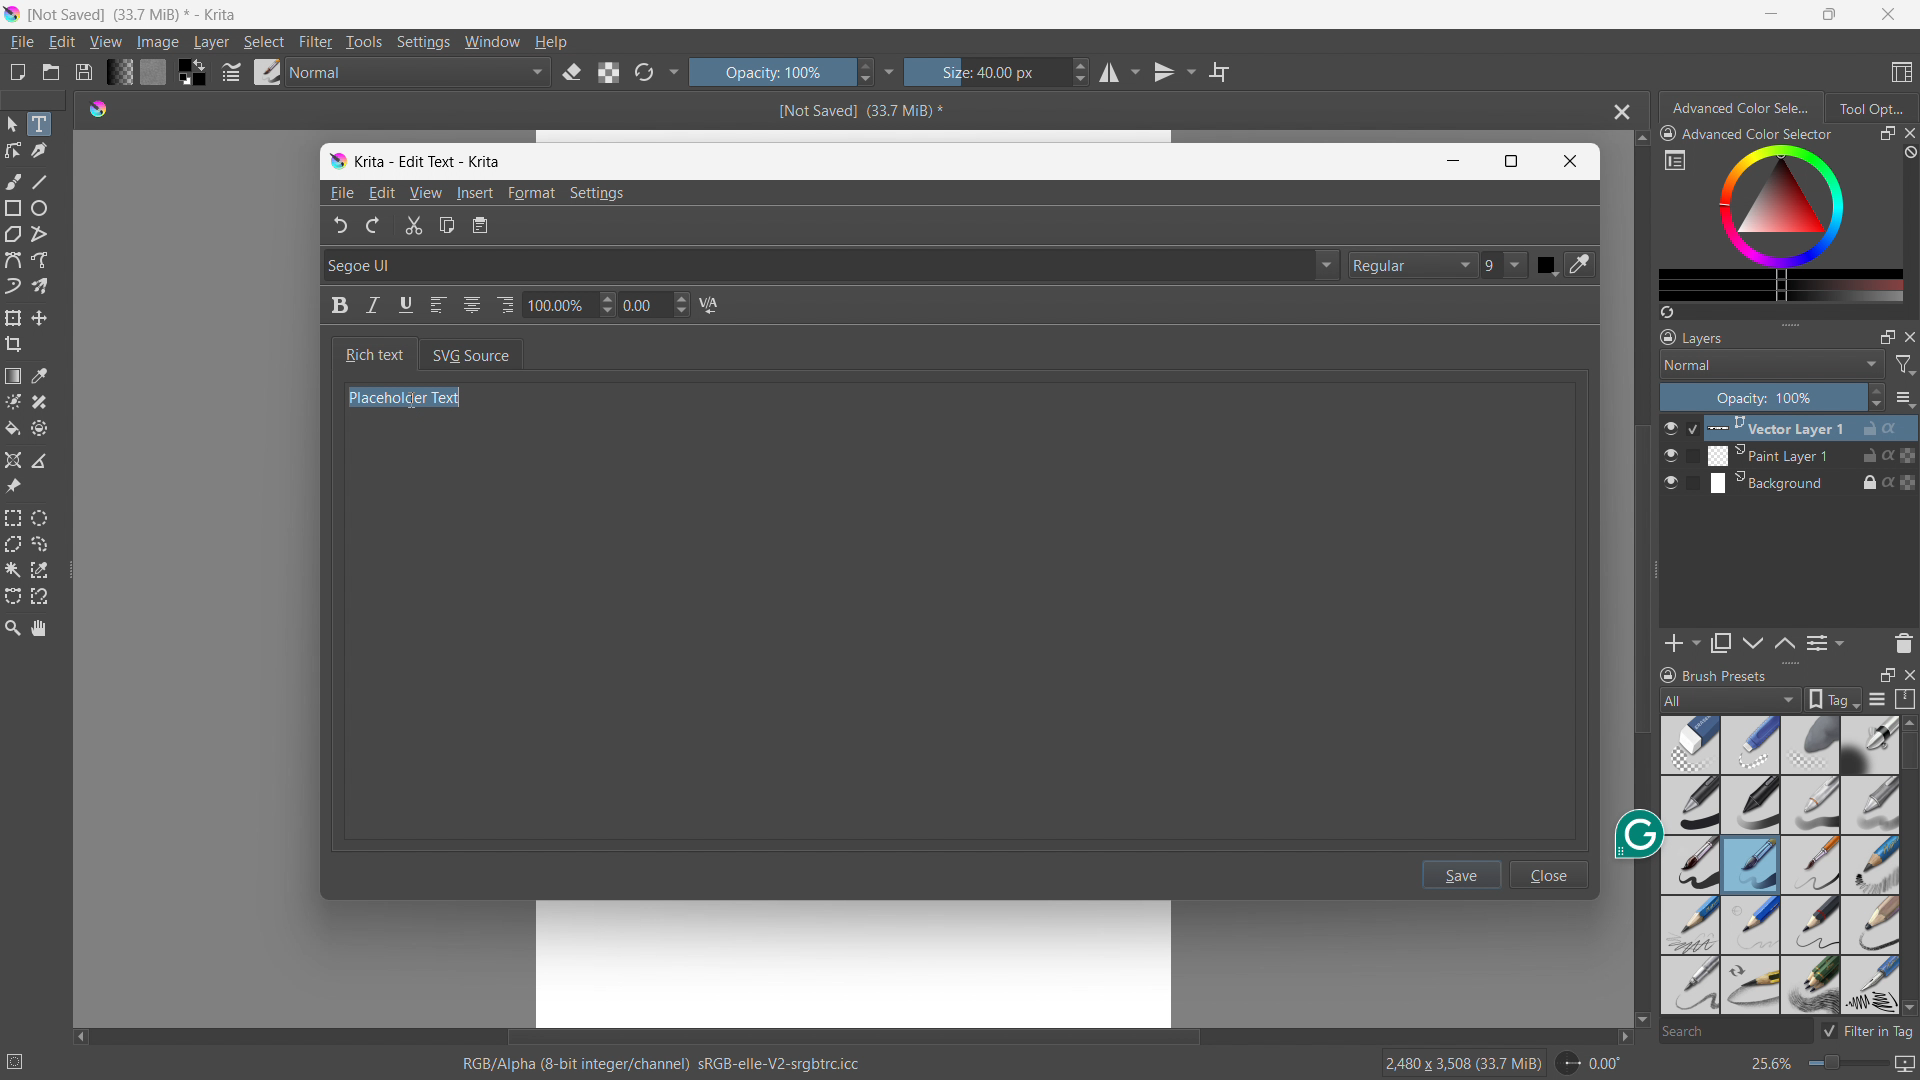 Image resolution: width=1920 pixels, height=1080 pixels. Describe the element at coordinates (464, 398) in the screenshot. I see `Cursor` at that location.